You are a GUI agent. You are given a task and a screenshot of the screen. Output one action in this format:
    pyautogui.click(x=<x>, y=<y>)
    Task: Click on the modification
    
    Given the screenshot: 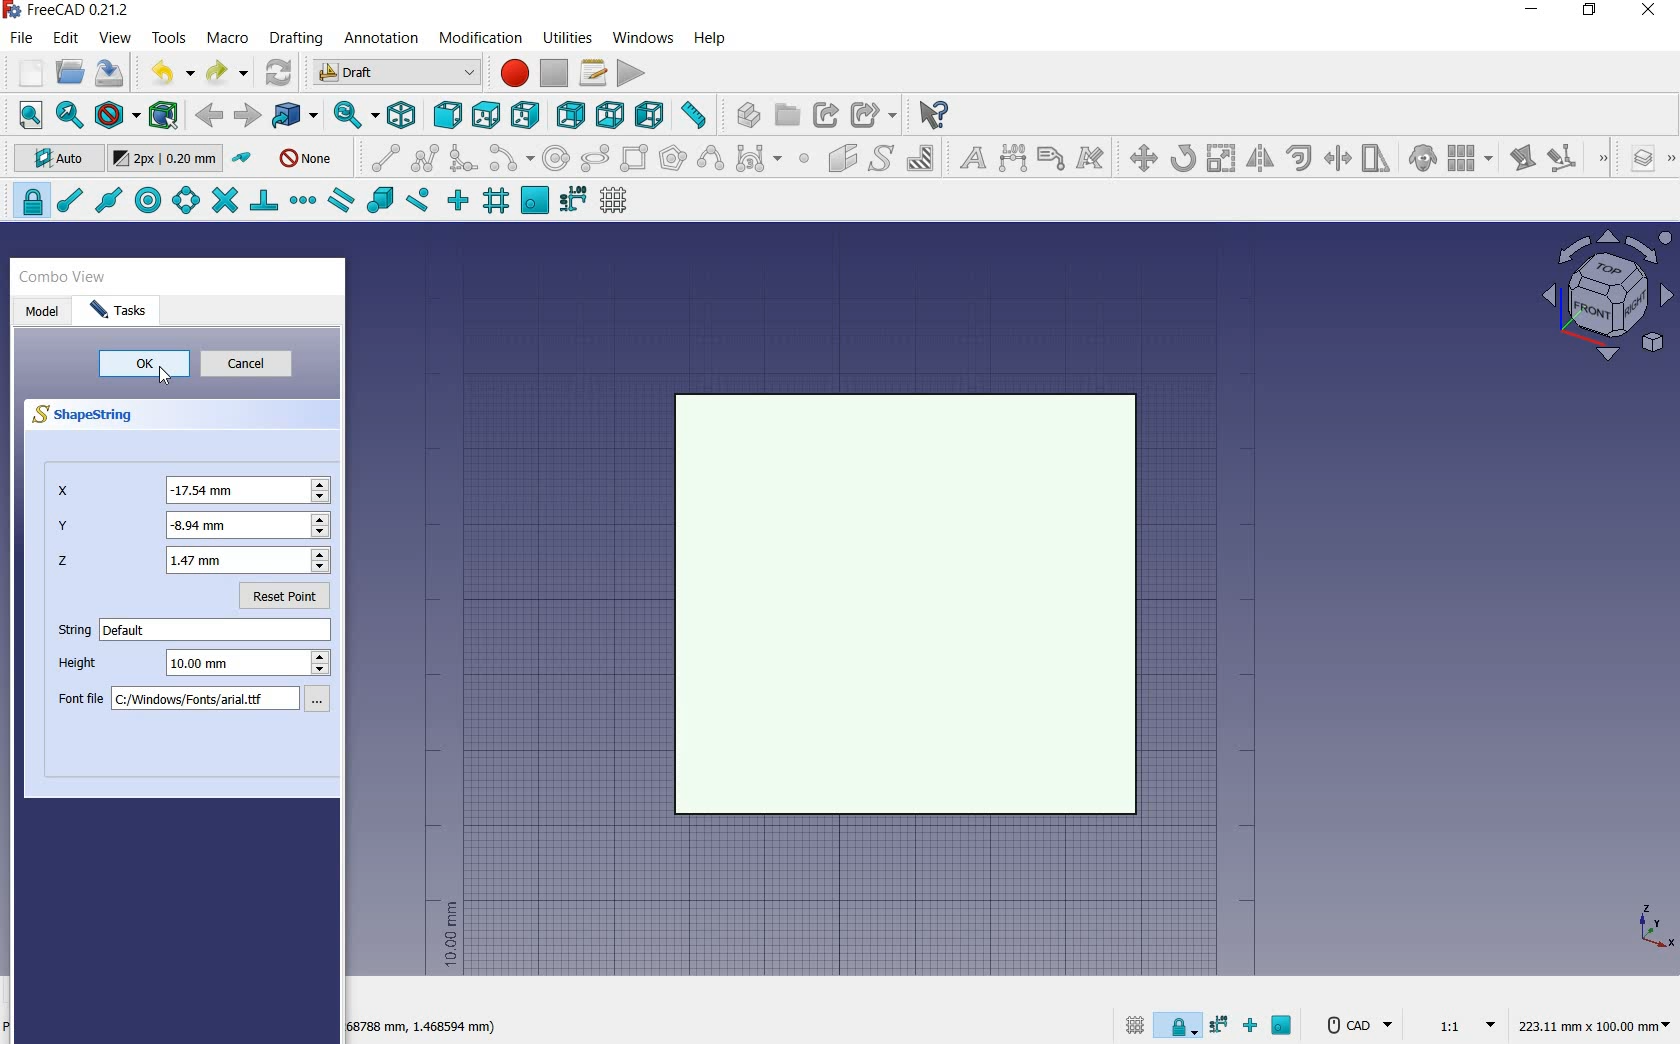 What is the action you would take?
    pyautogui.click(x=484, y=40)
    